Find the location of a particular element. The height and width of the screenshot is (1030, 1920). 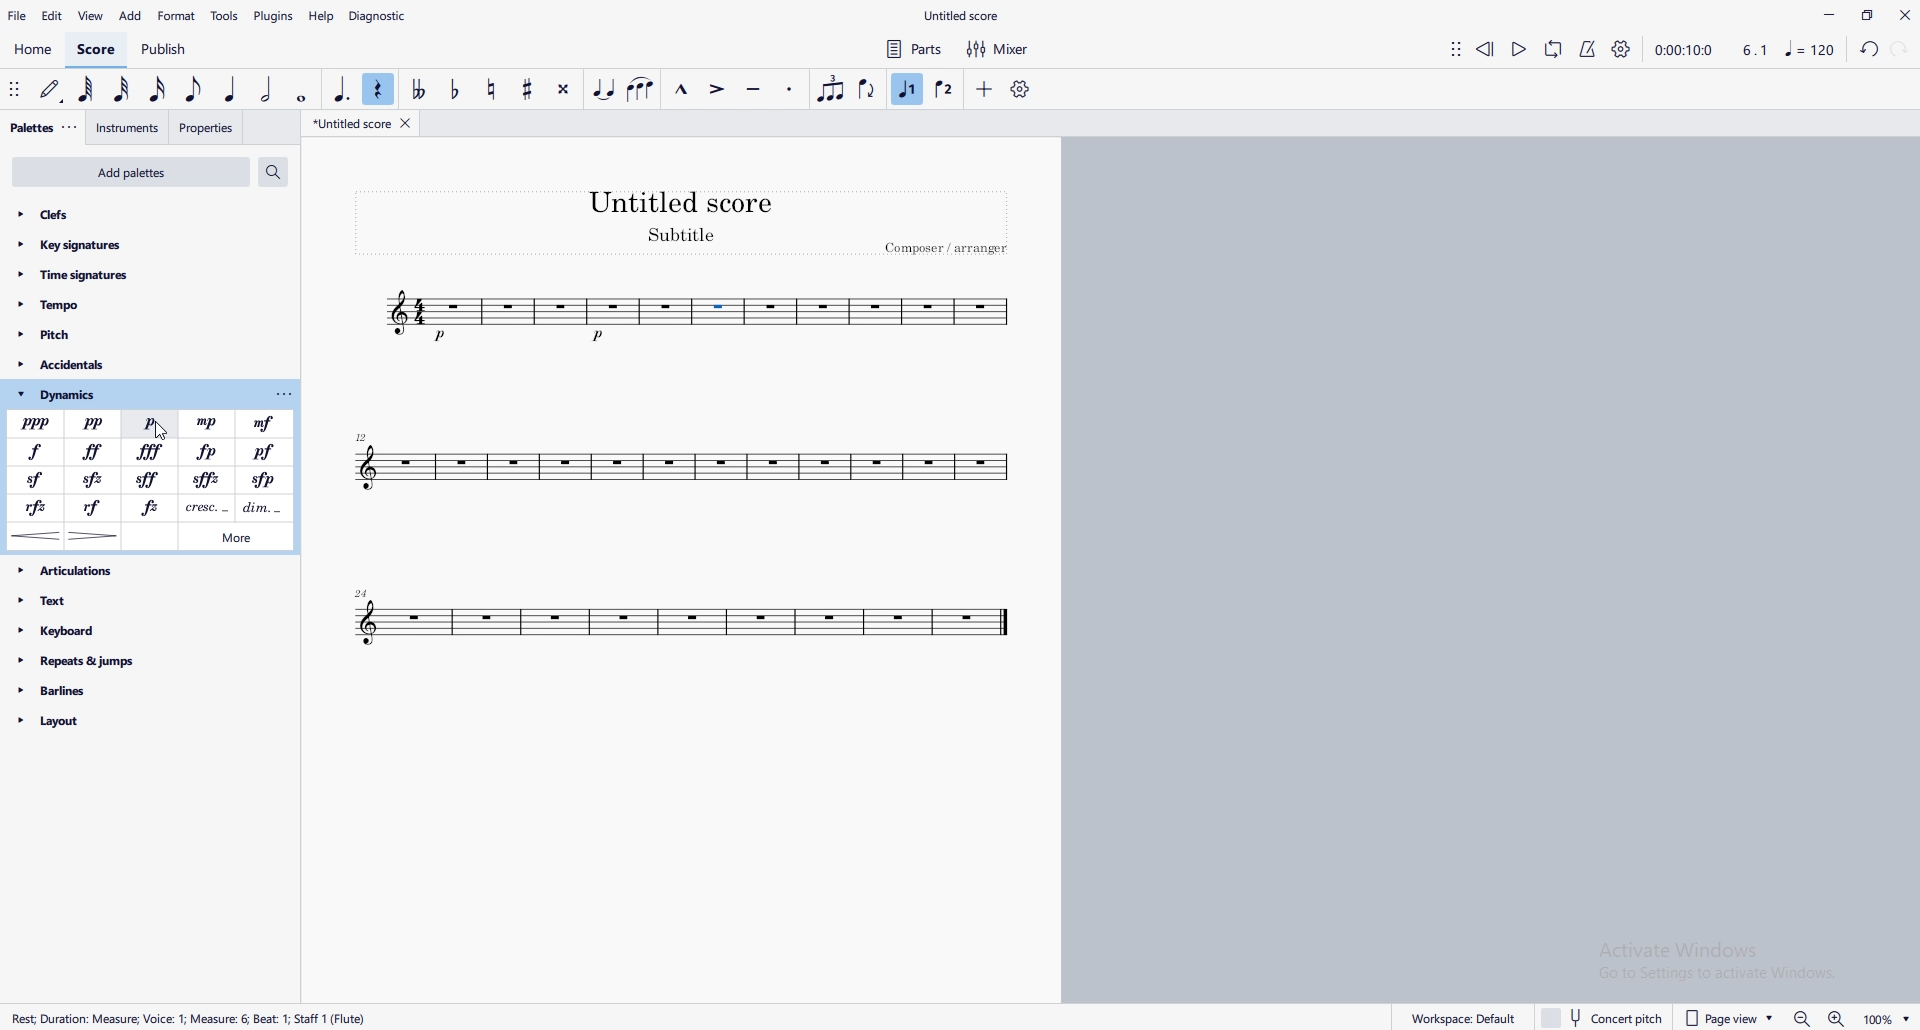

toggle natural is located at coordinates (492, 88).